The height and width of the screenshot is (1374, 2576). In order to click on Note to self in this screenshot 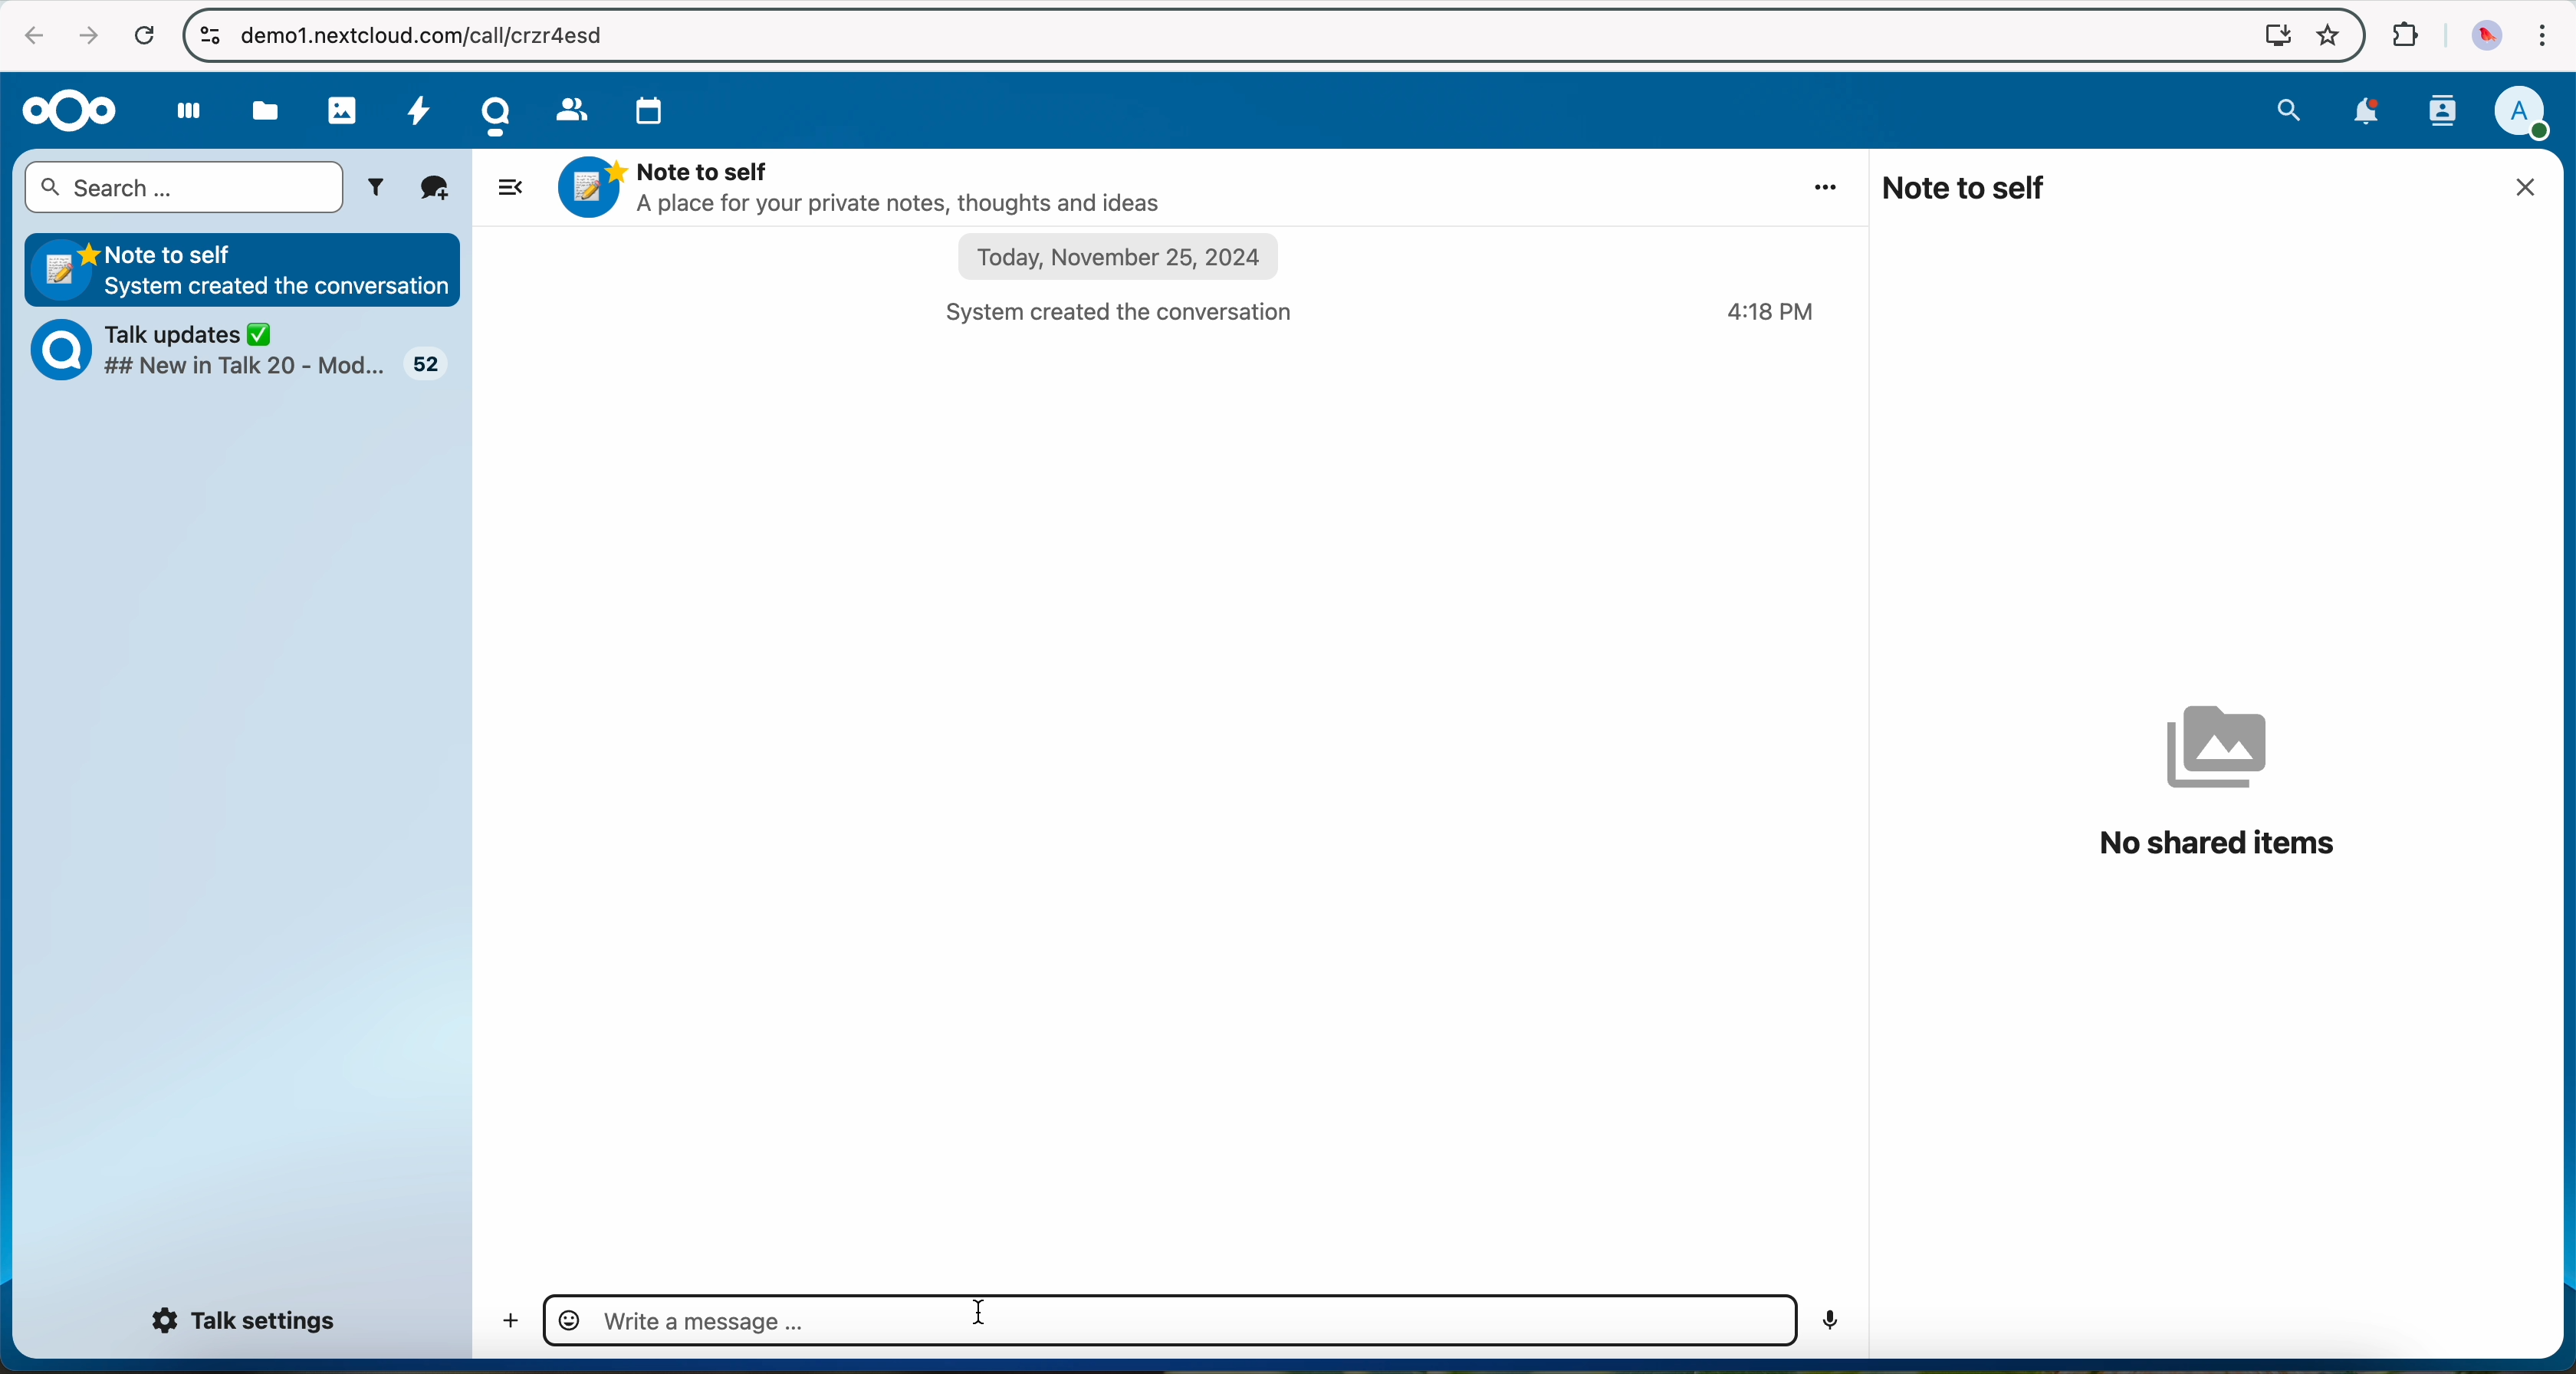, I will do `click(868, 187)`.